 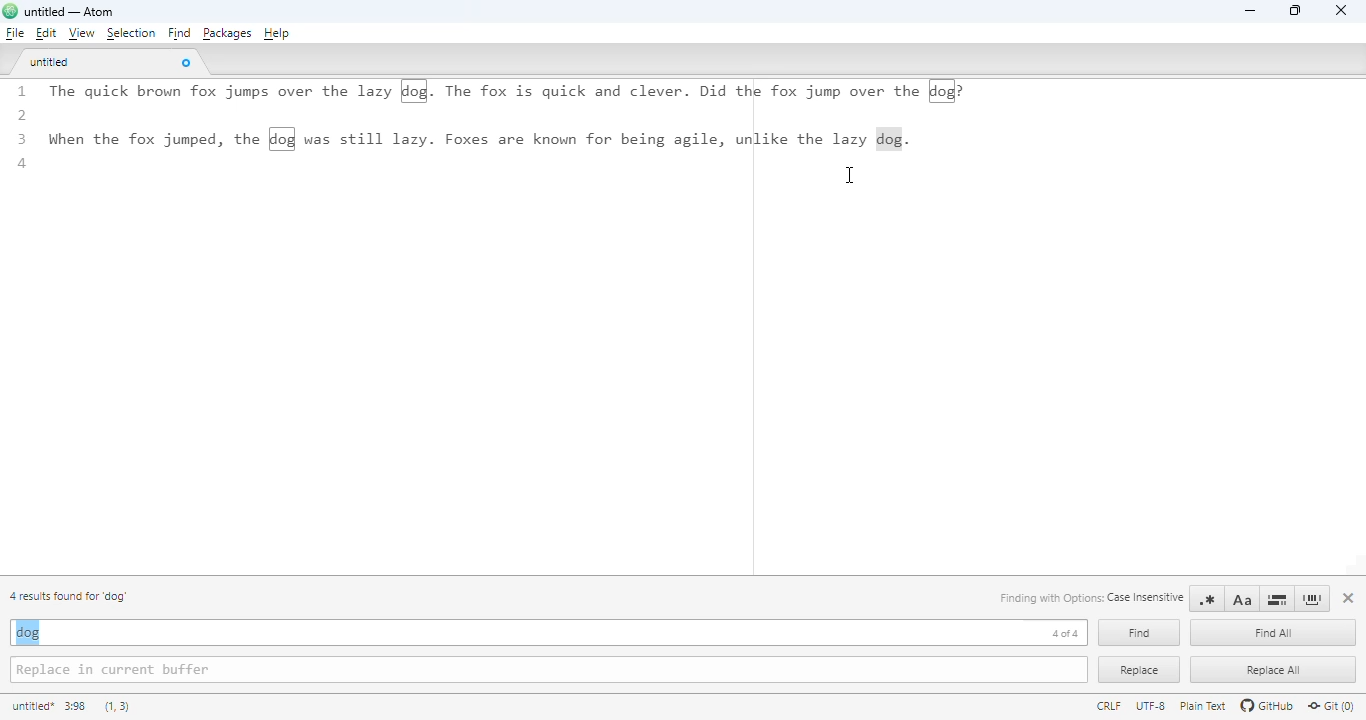 What do you see at coordinates (1110, 707) in the screenshot?
I see `CRLF` at bounding box center [1110, 707].